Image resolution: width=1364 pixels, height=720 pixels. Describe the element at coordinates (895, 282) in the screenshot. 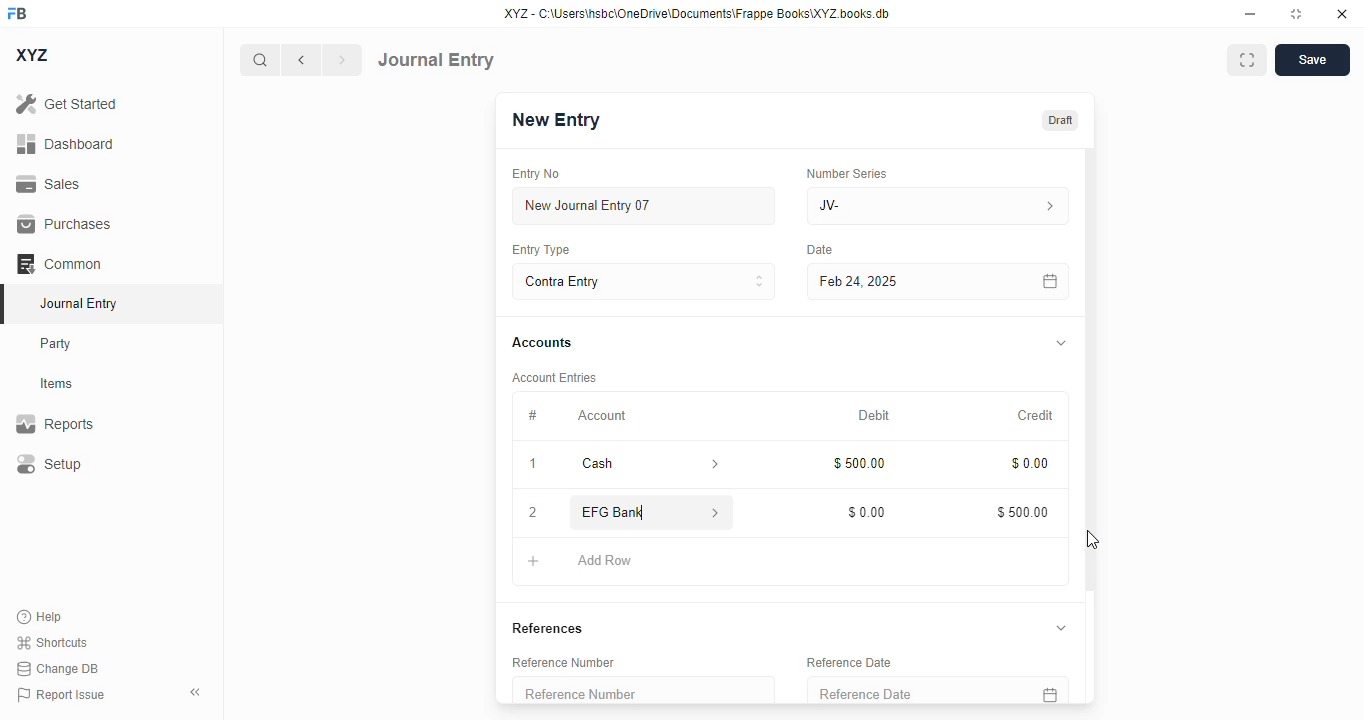

I see `feb 24, 2025` at that location.